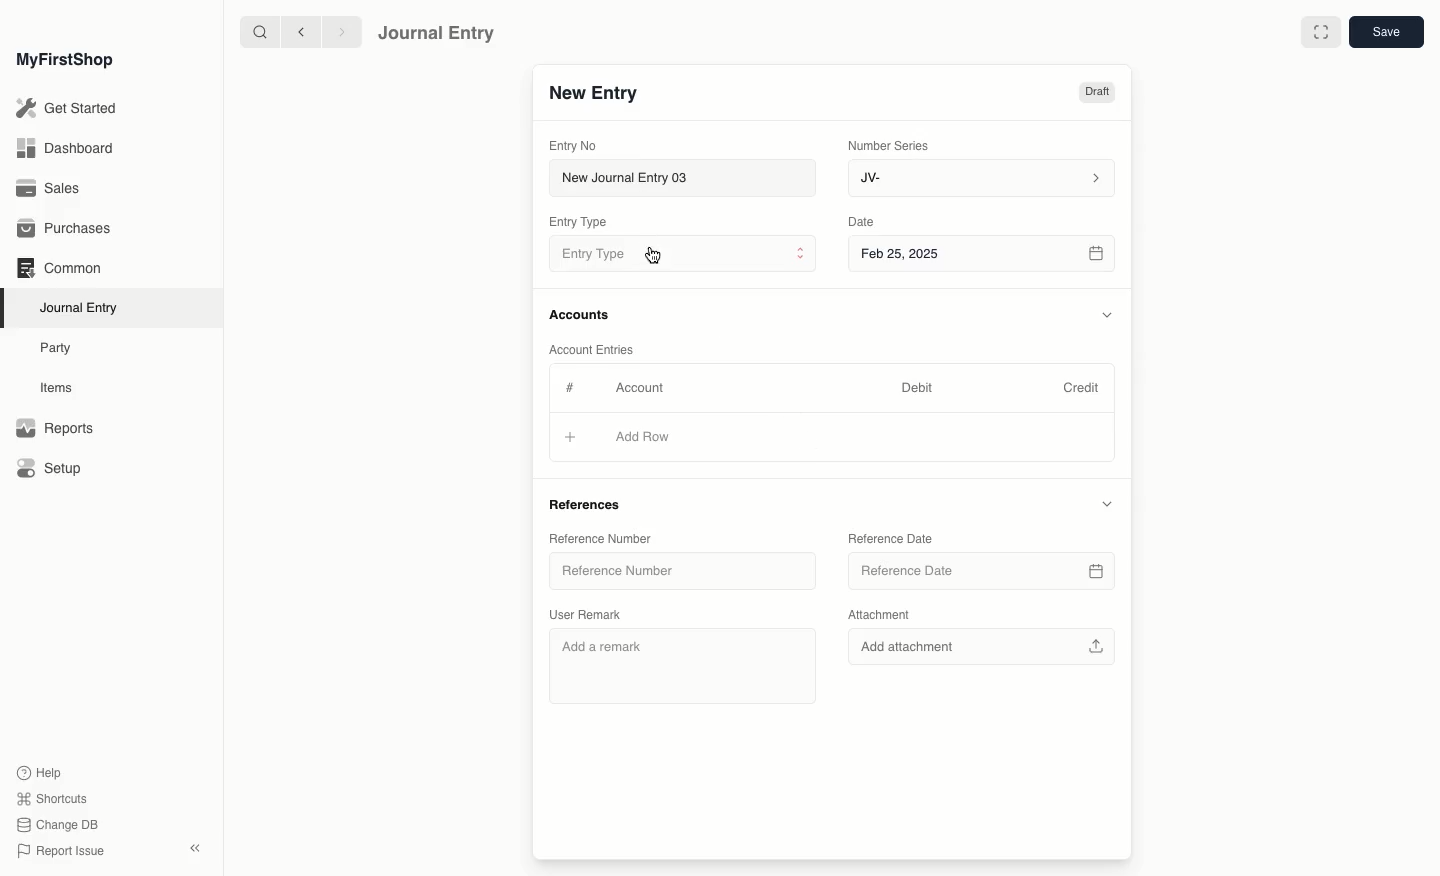 This screenshot has width=1440, height=876. I want to click on JV-, so click(979, 178).